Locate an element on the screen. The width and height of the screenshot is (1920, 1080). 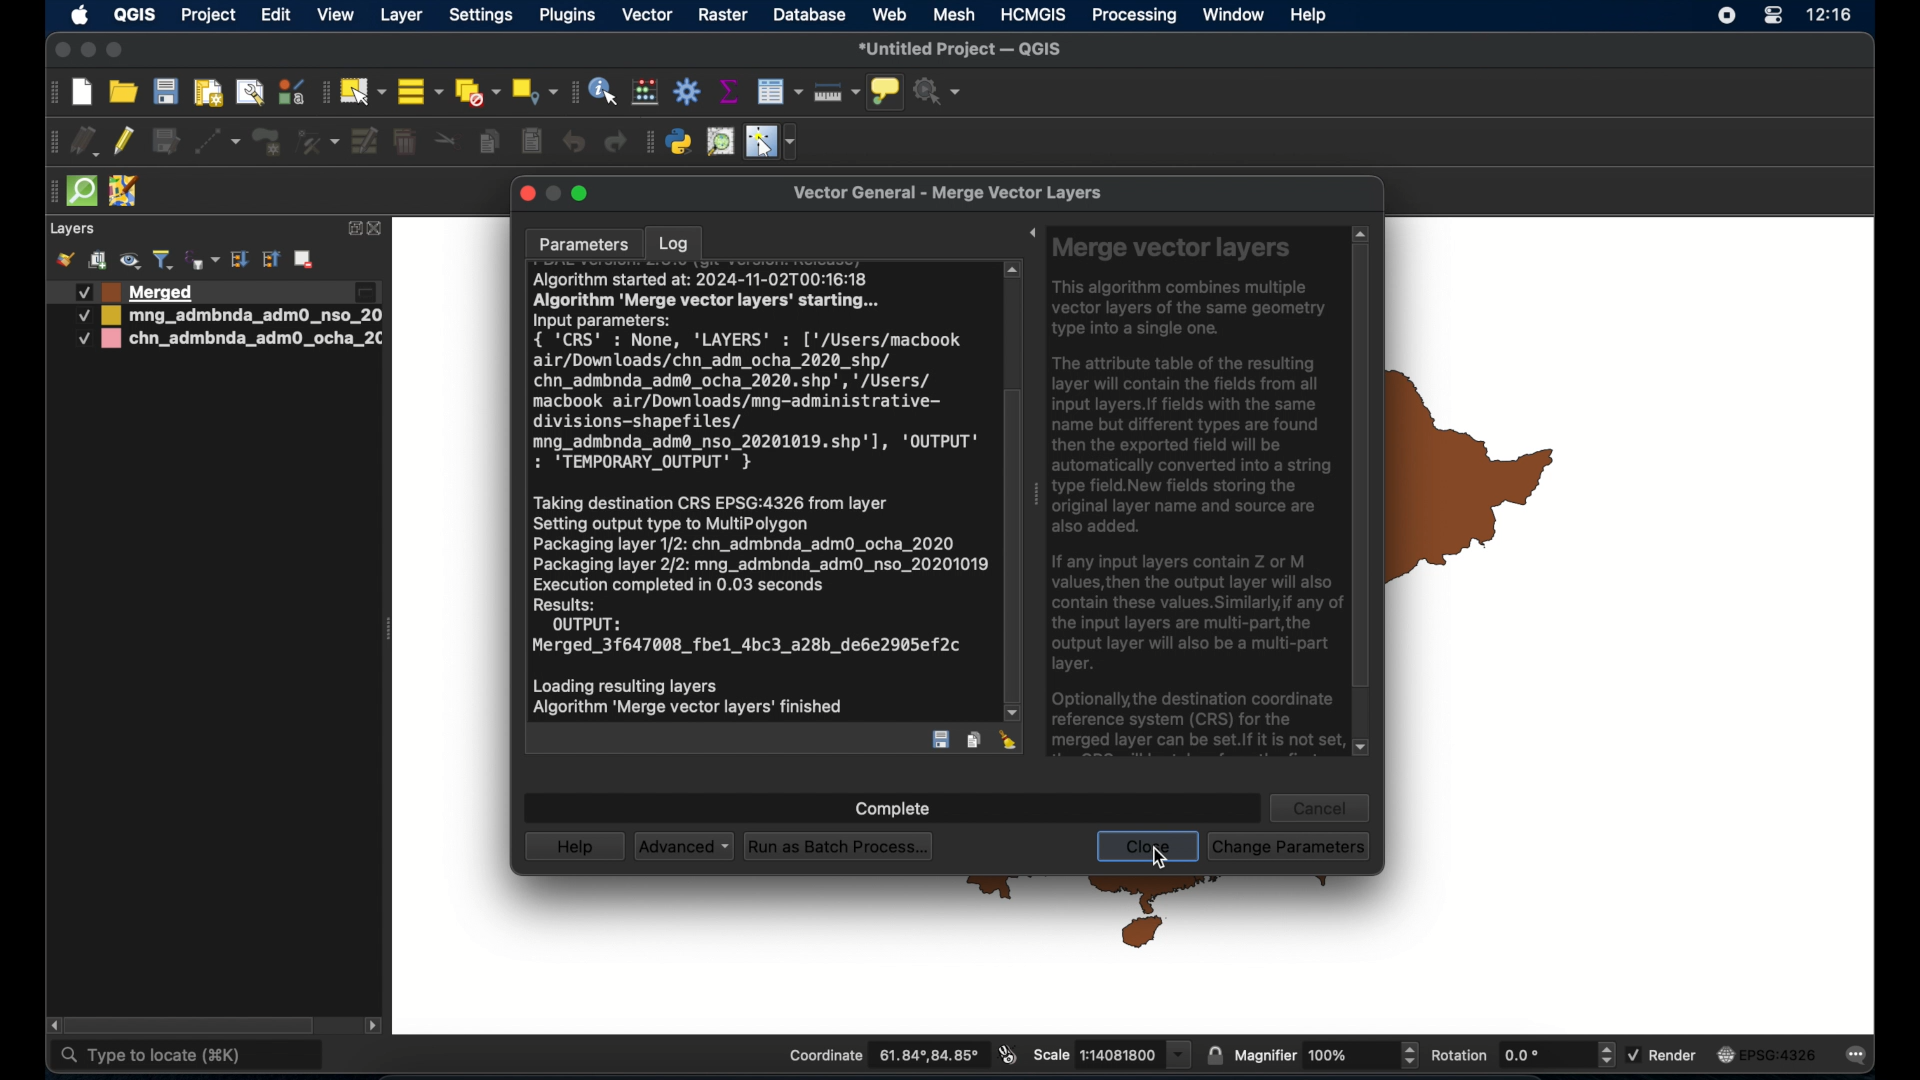
layer is located at coordinates (404, 14).